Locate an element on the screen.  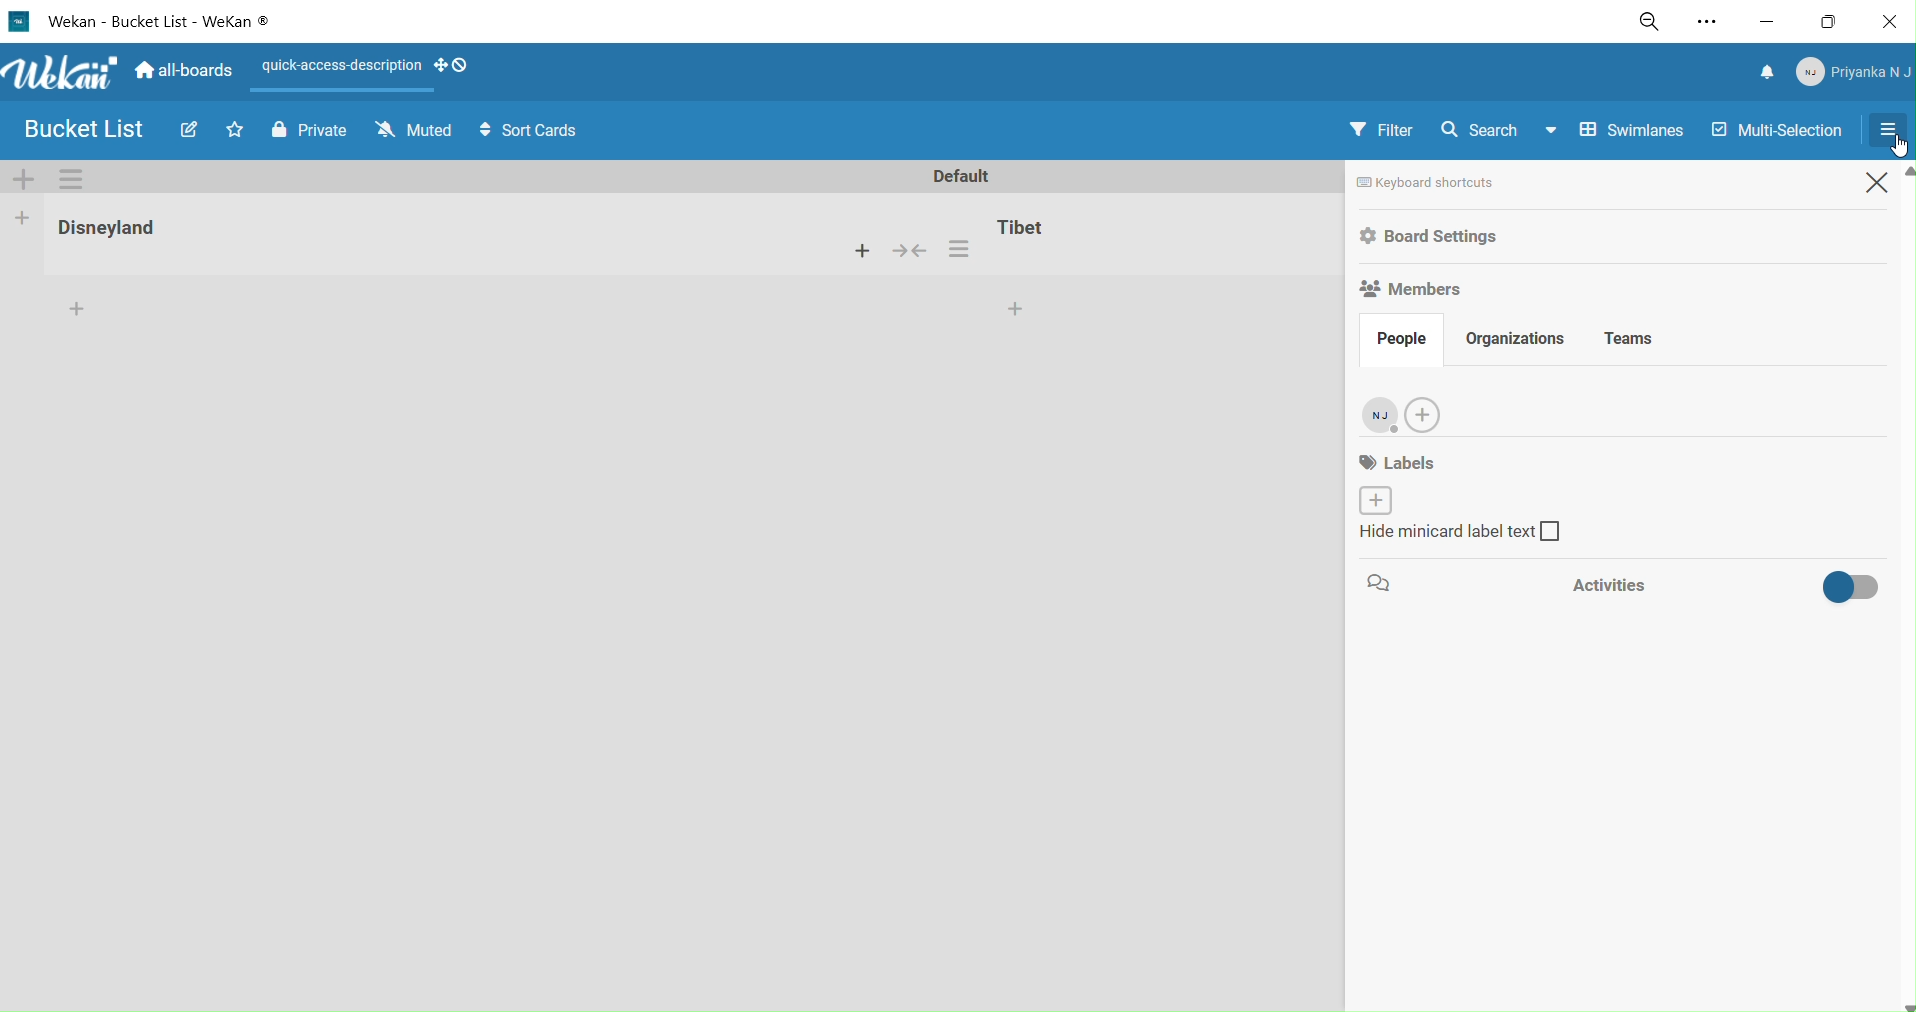
swimlane actions is located at coordinates (74, 181).